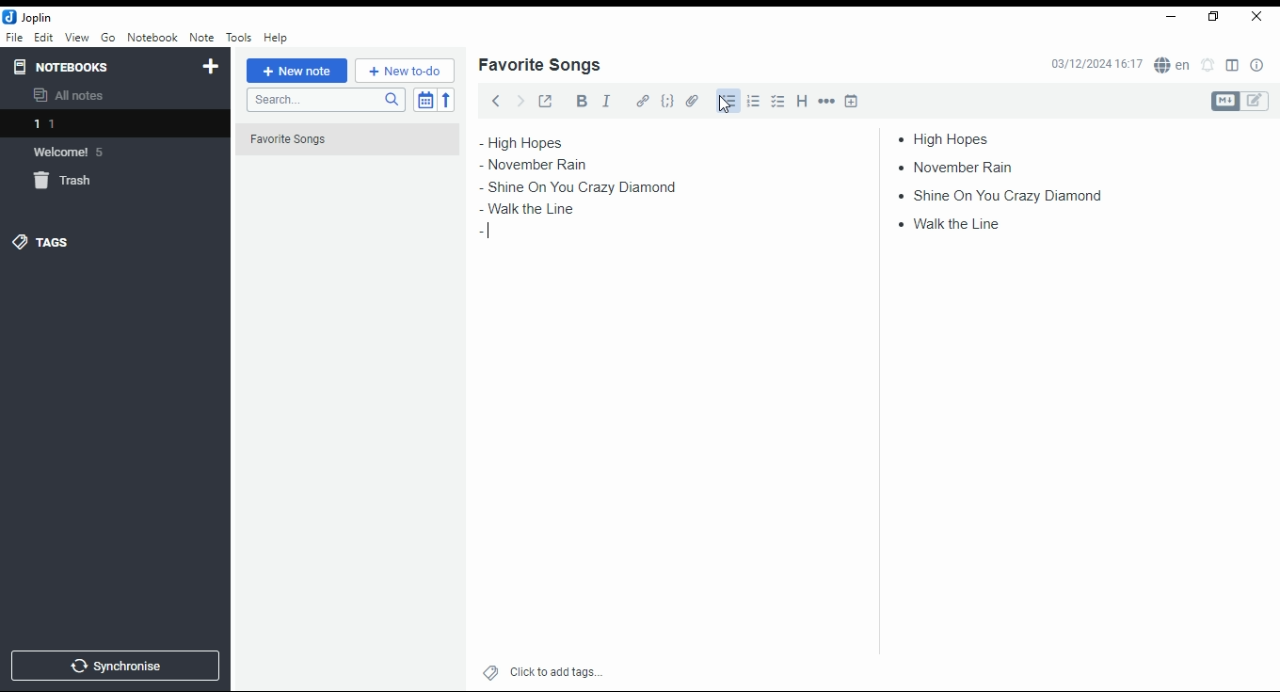 This screenshot has width=1280, height=692. Describe the element at coordinates (496, 100) in the screenshot. I see `back` at that location.